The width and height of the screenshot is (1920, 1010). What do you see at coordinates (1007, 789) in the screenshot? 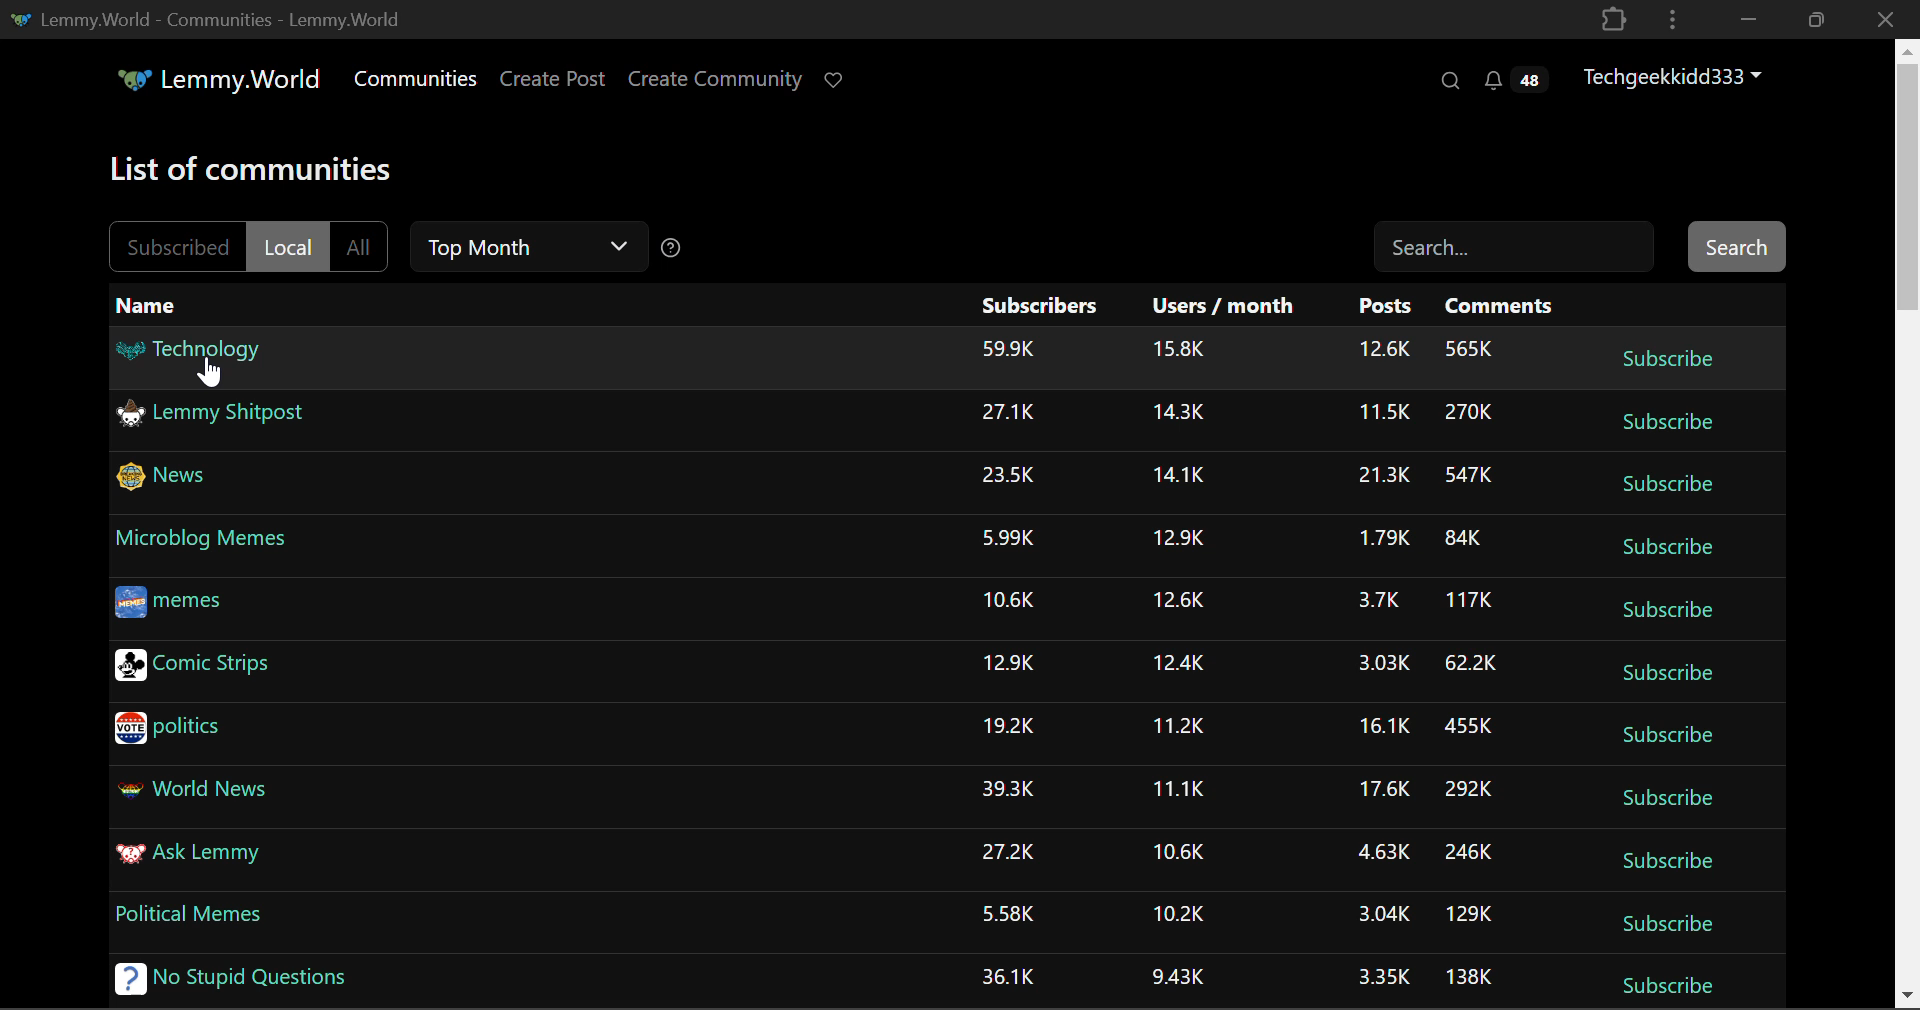
I see `Amount ` at bounding box center [1007, 789].